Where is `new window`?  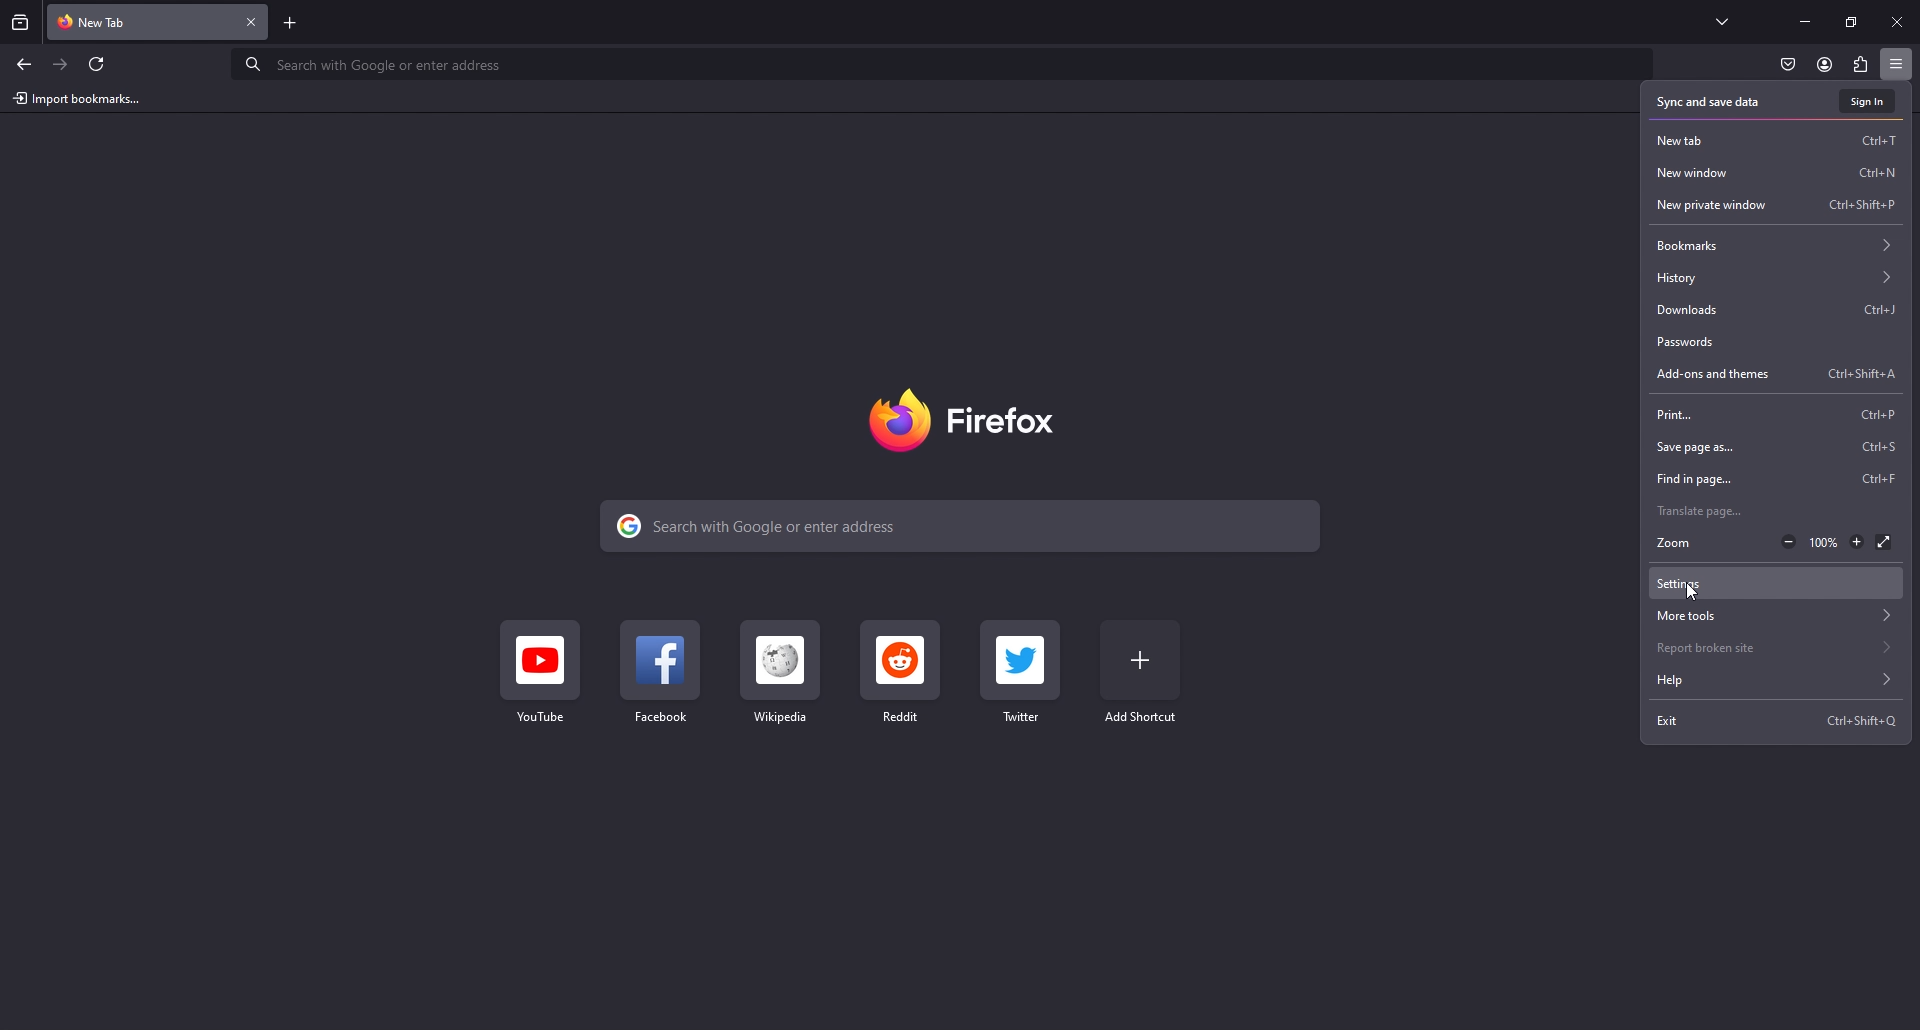 new window is located at coordinates (1776, 171).